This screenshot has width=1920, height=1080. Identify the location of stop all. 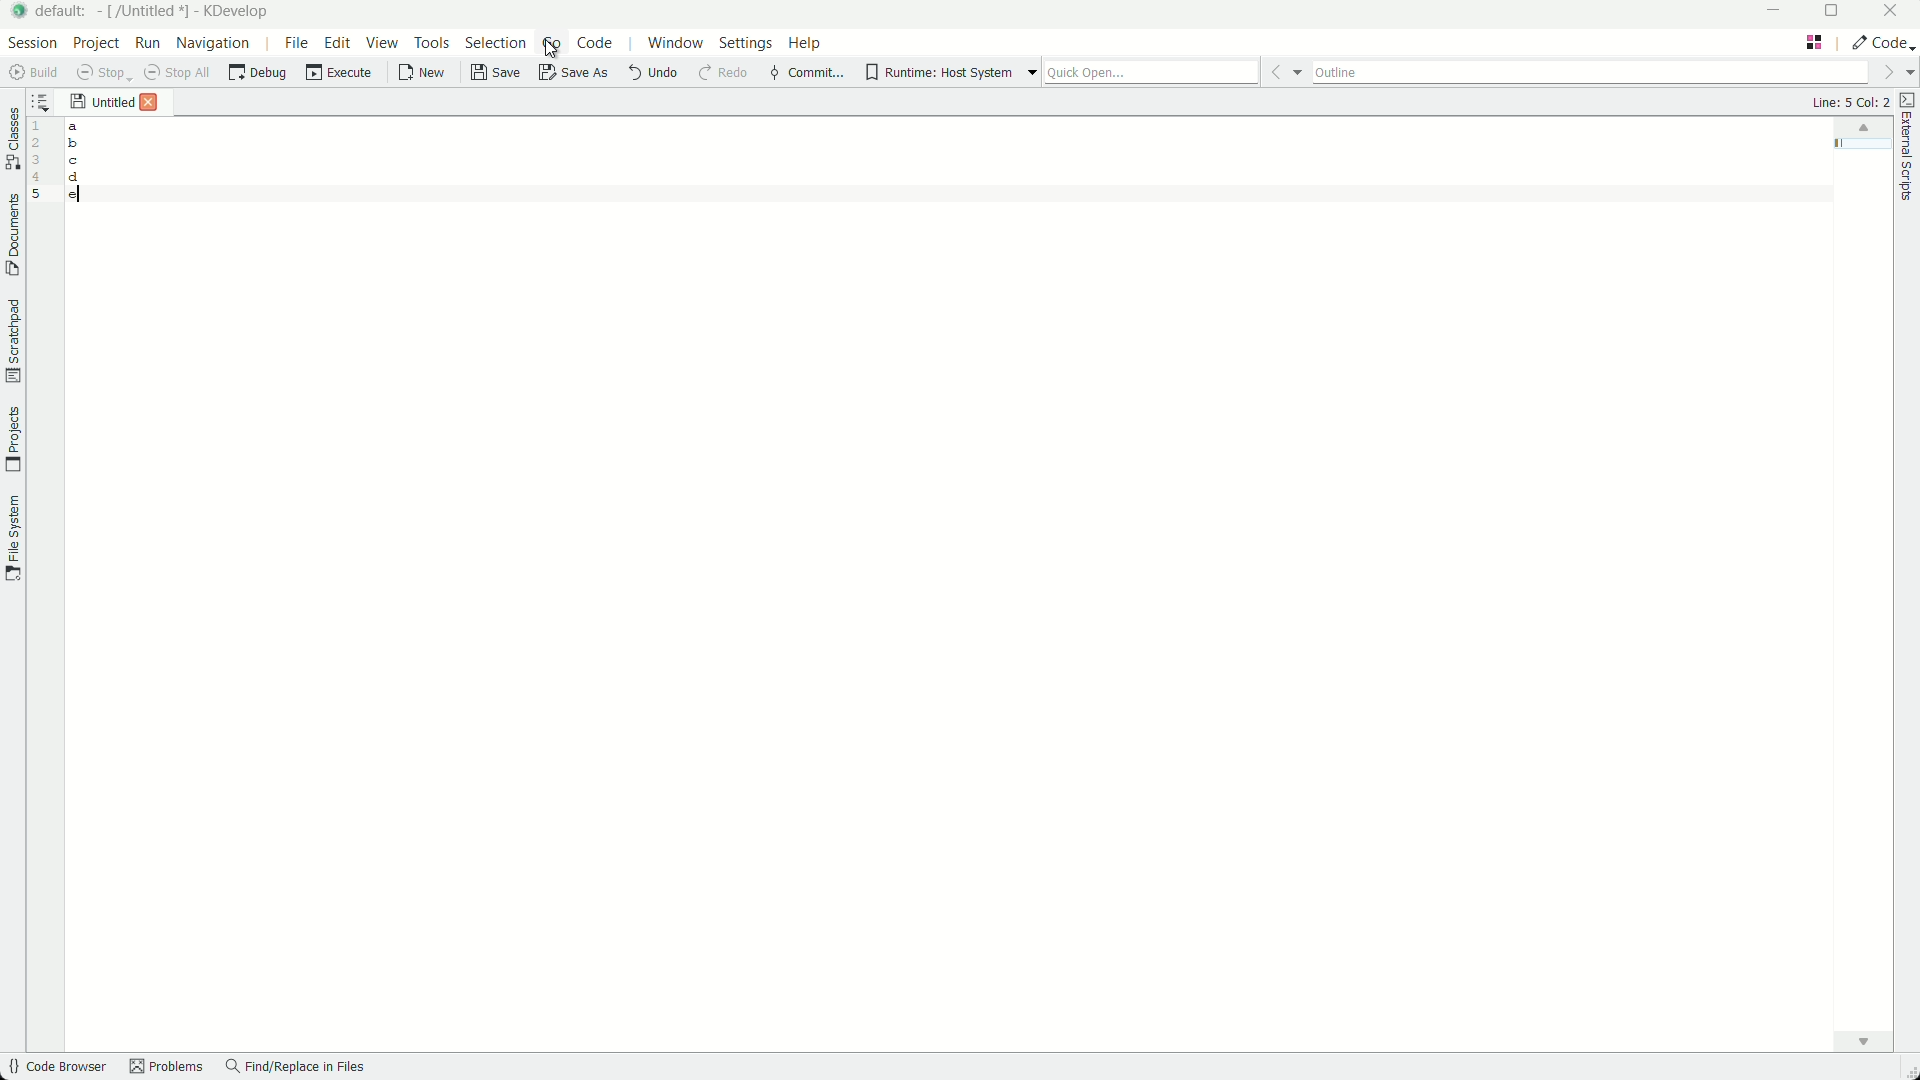
(176, 74).